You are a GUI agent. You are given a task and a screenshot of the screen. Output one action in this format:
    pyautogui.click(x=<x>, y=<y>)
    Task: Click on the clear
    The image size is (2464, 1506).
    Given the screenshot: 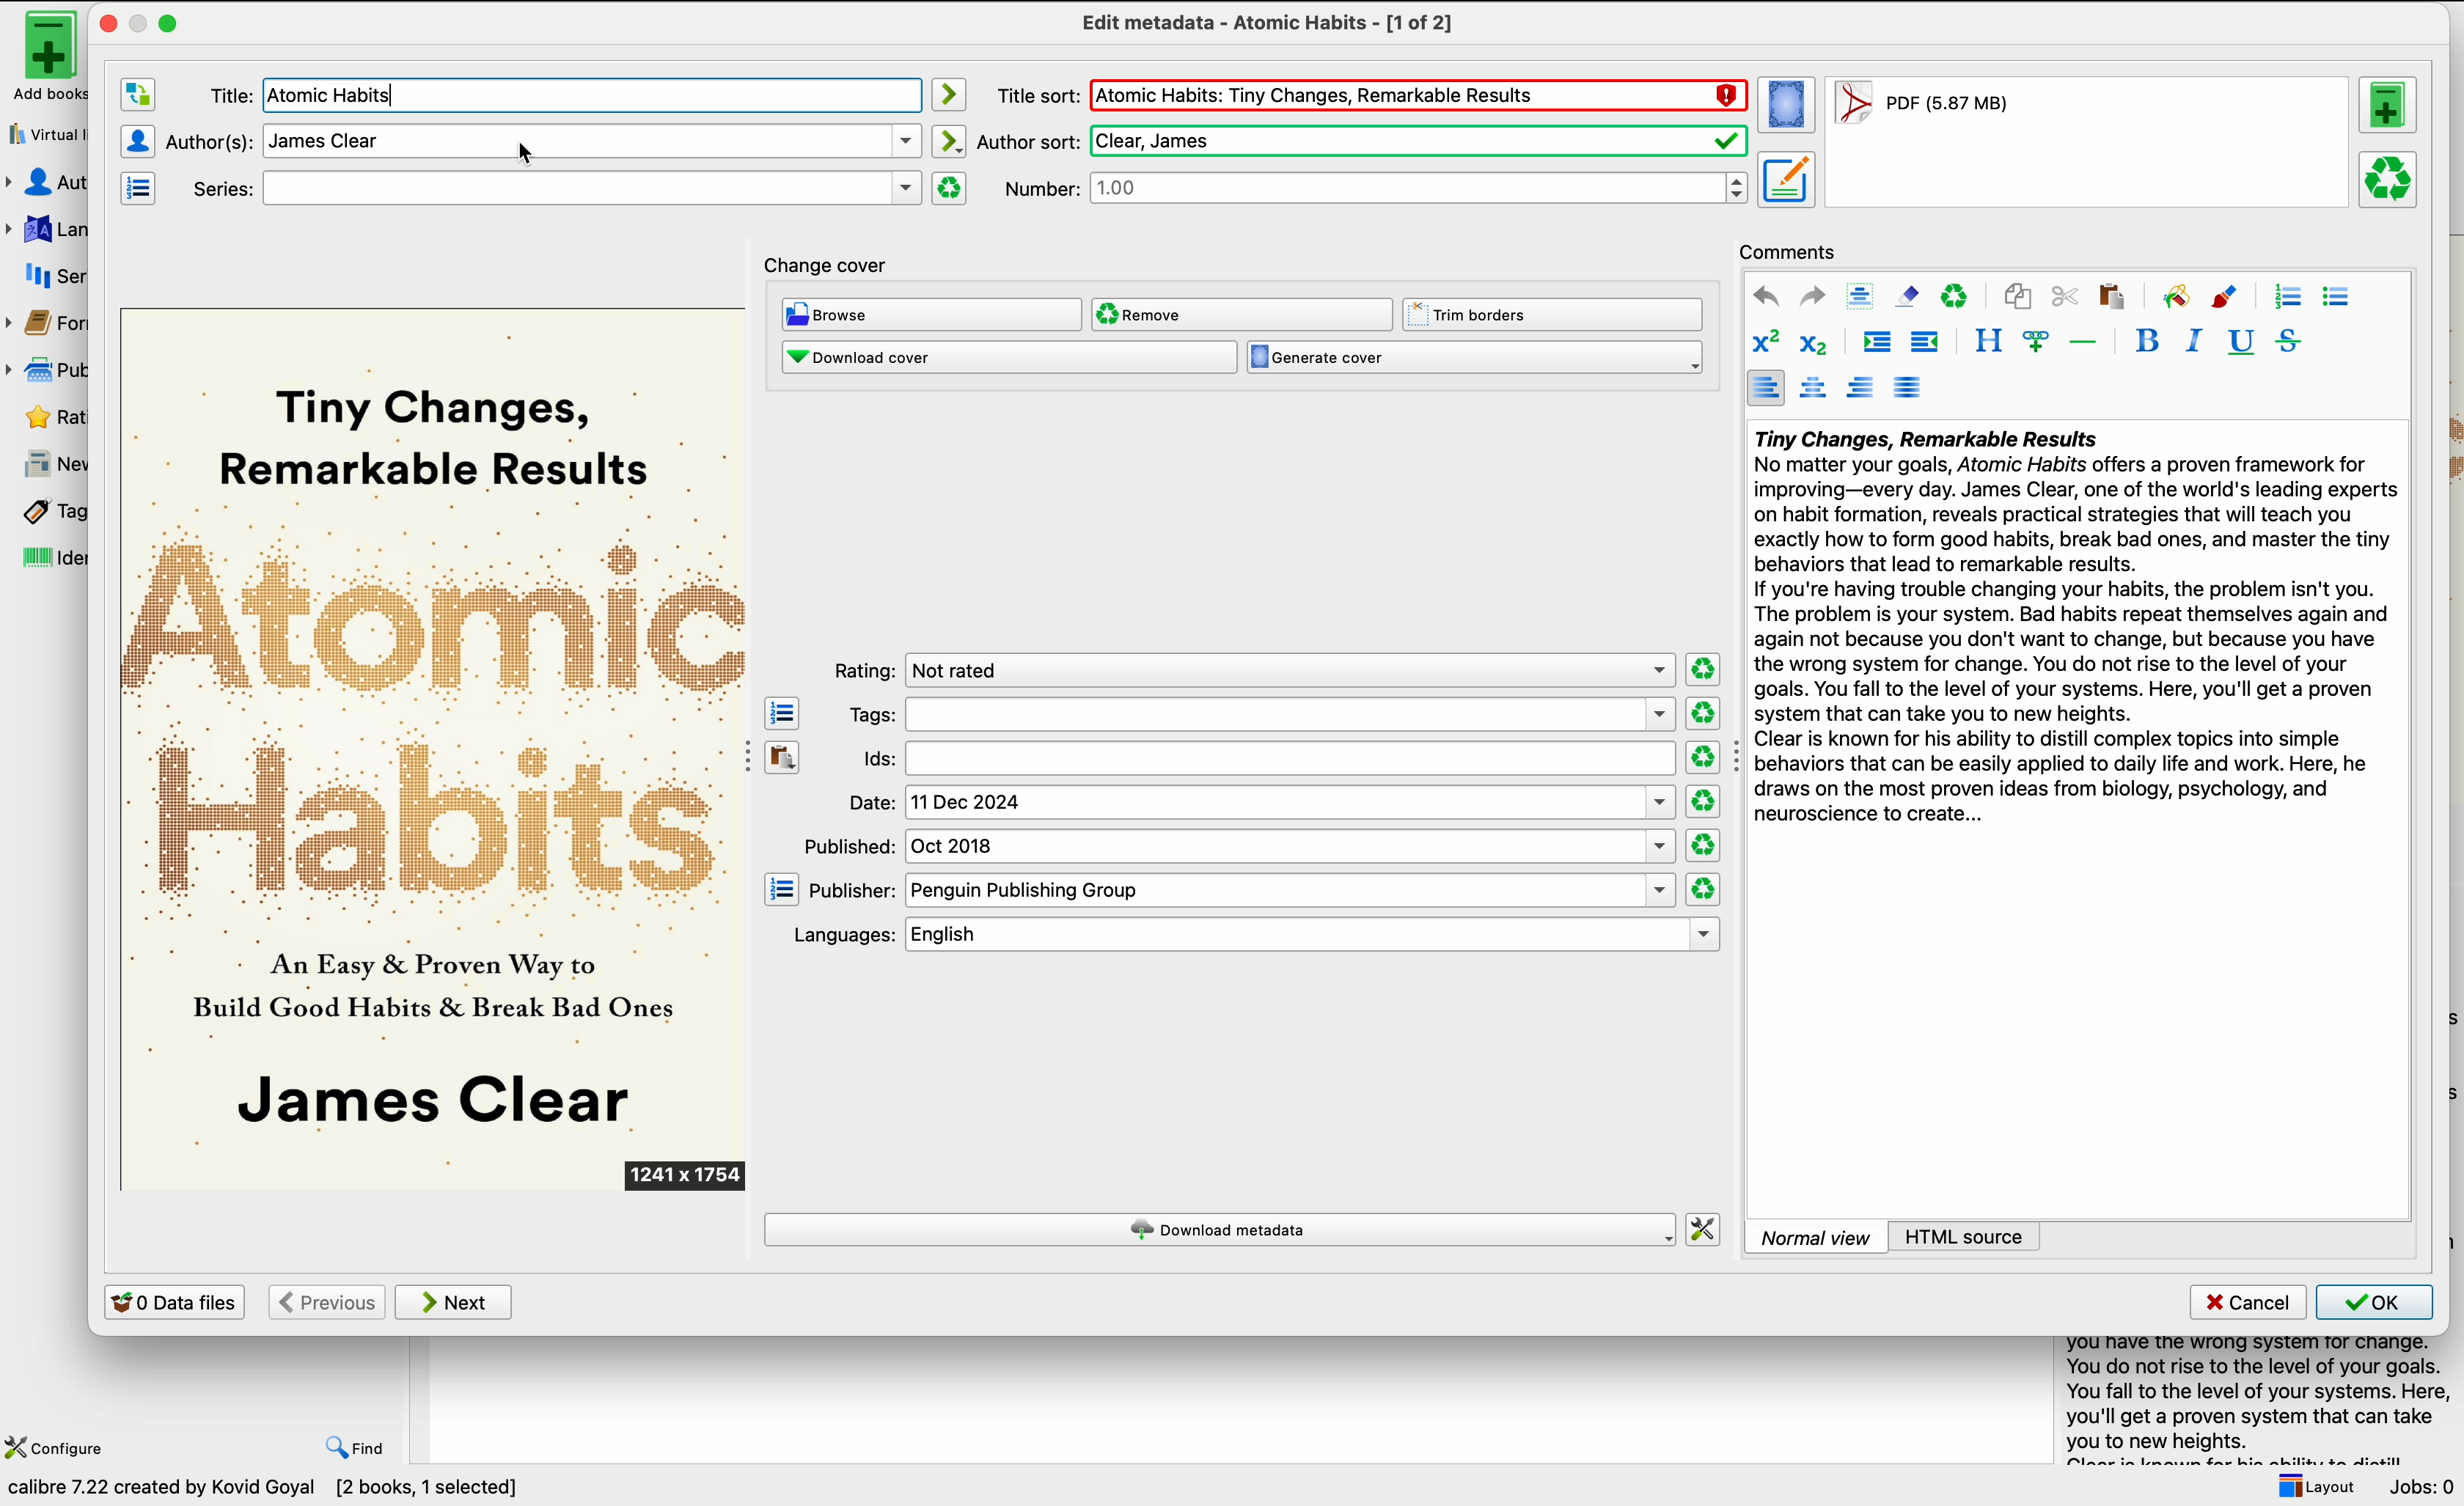 What is the action you would take?
    pyautogui.click(x=1956, y=295)
    